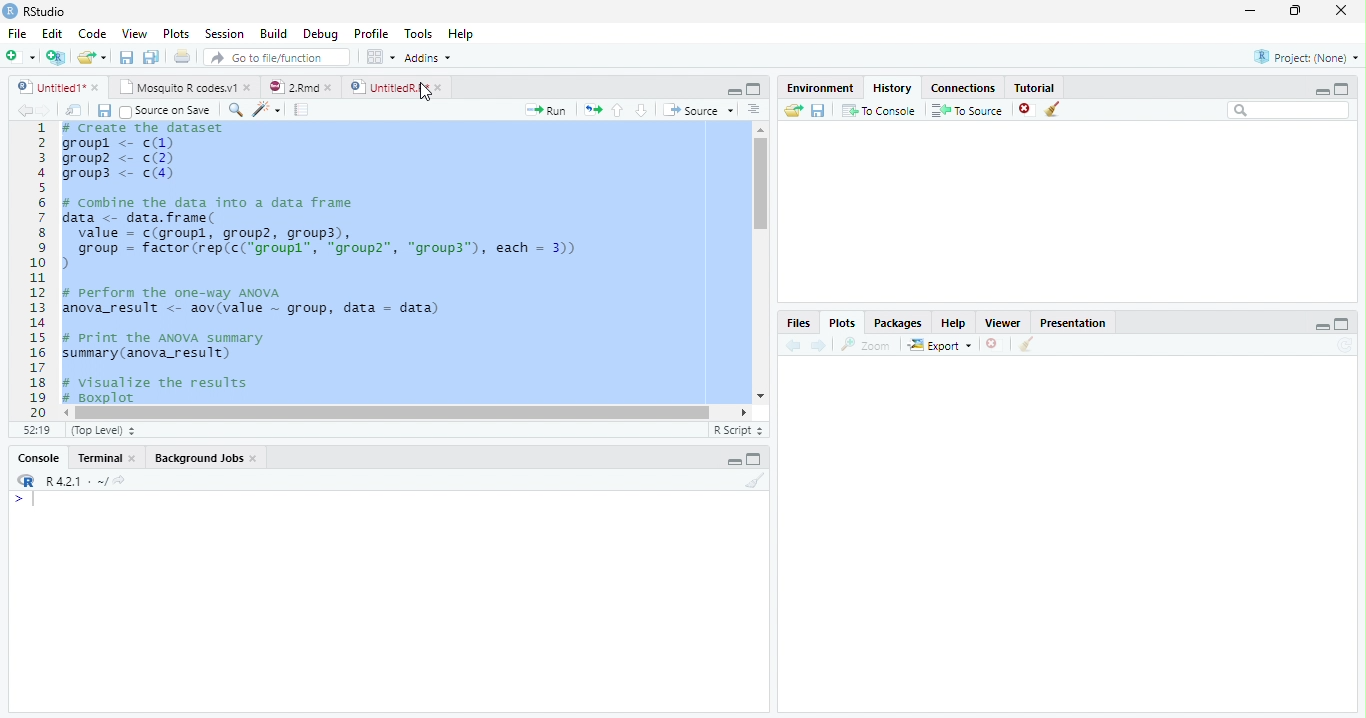 This screenshot has height=718, width=1366. Describe the element at coordinates (753, 111) in the screenshot. I see `Alignment` at that location.